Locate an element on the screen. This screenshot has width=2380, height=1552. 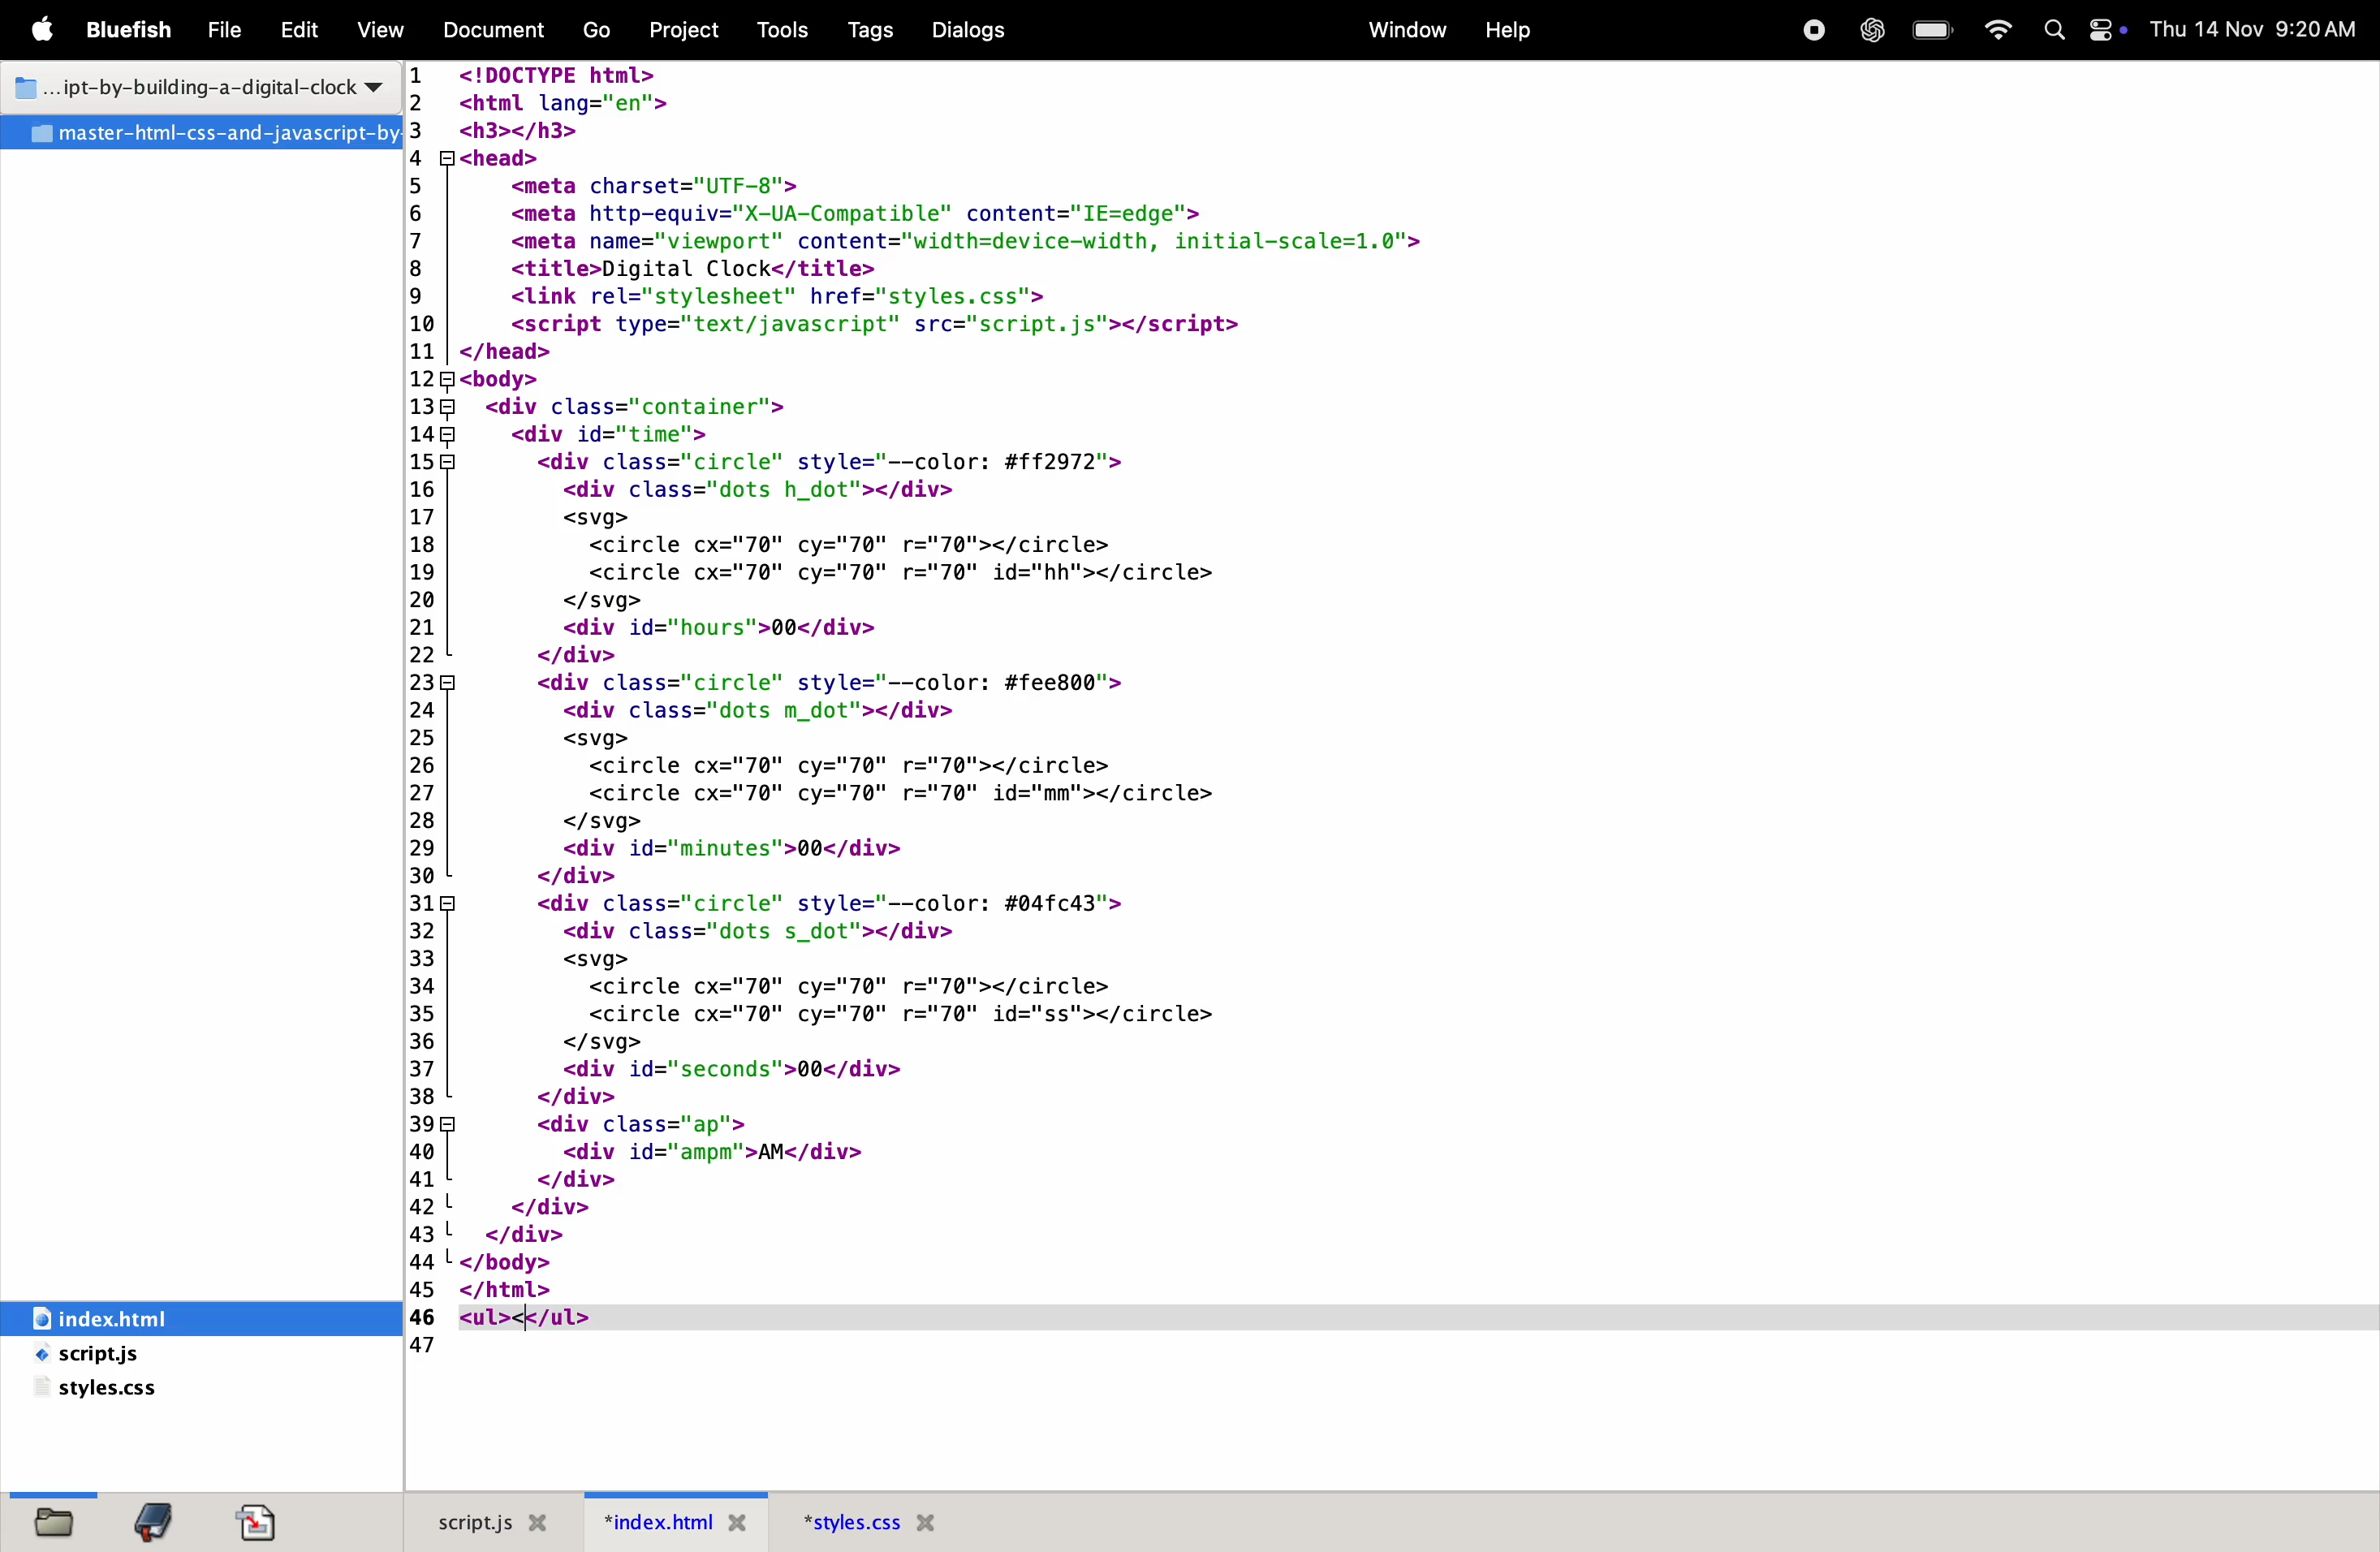
tools is located at coordinates (784, 30).